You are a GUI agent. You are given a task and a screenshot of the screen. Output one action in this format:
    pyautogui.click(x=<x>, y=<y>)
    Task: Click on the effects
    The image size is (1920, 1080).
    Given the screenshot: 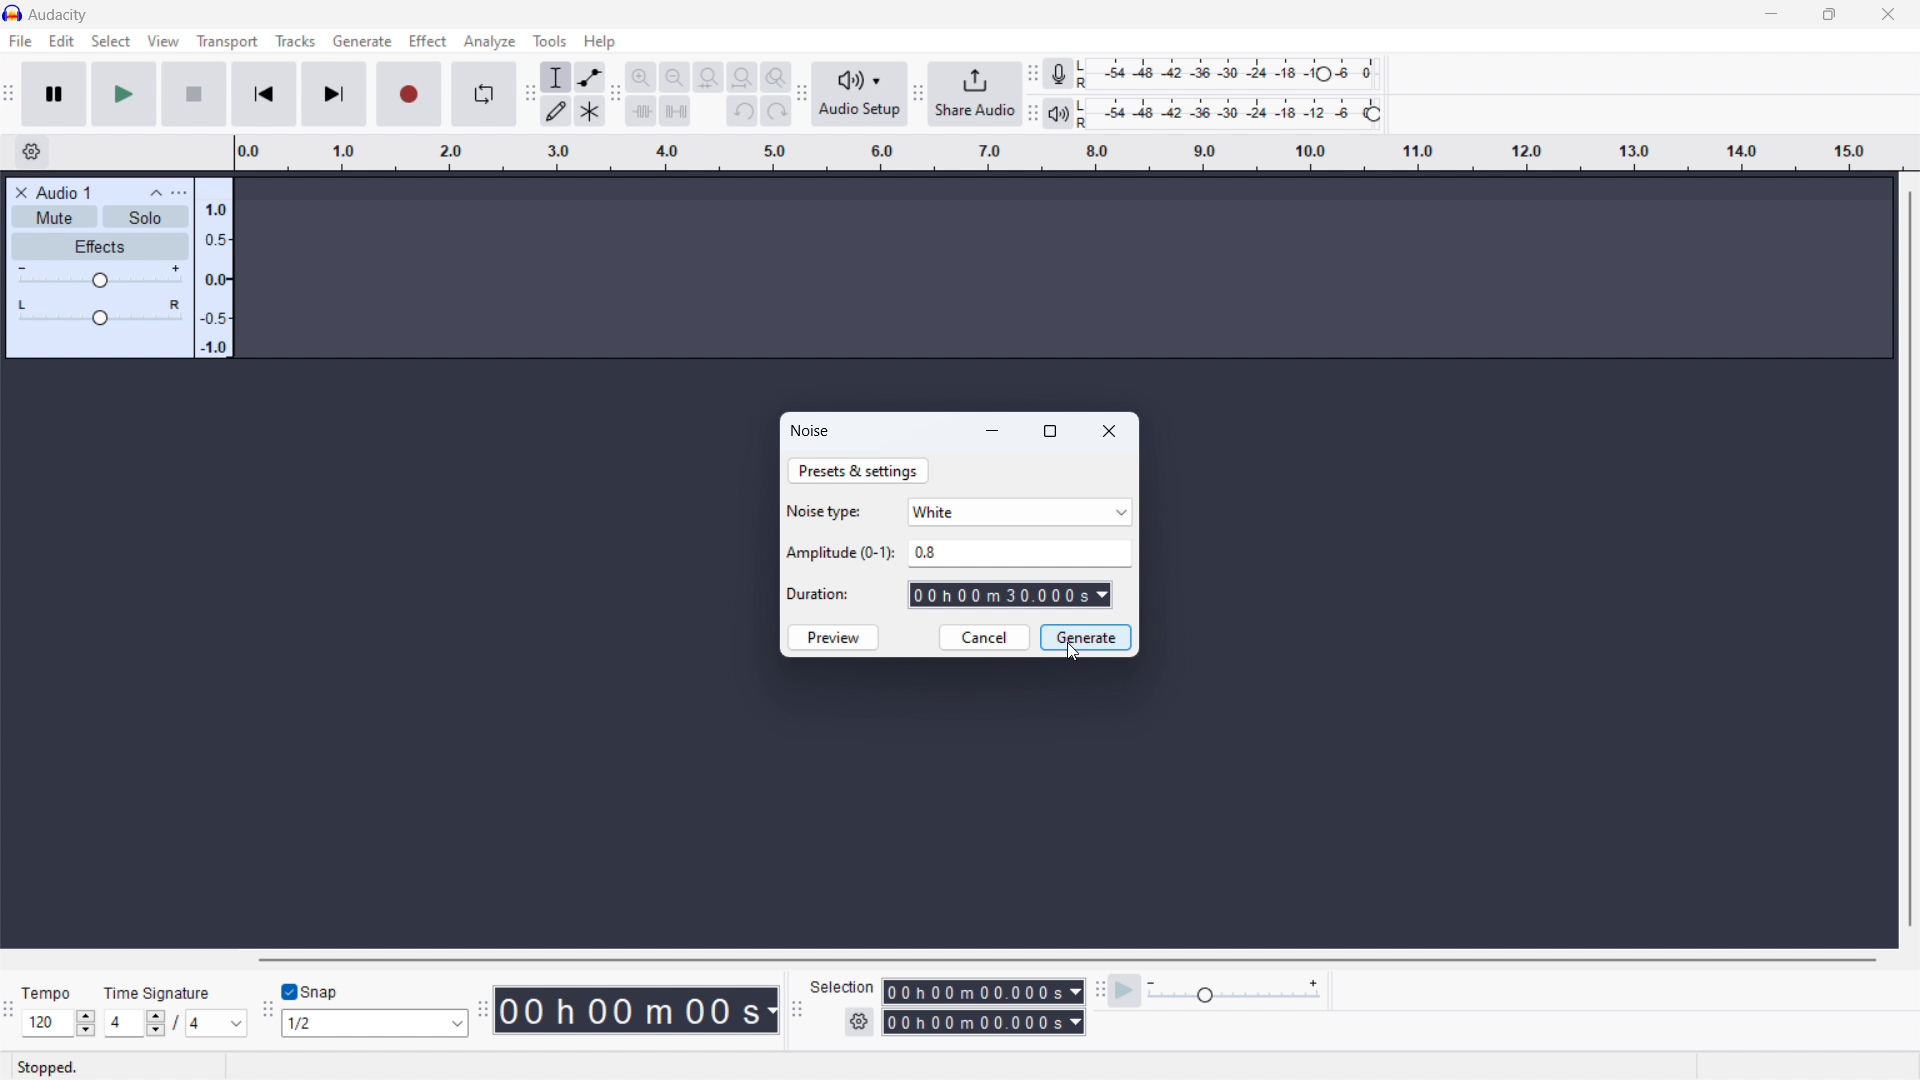 What is the action you would take?
    pyautogui.click(x=100, y=246)
    